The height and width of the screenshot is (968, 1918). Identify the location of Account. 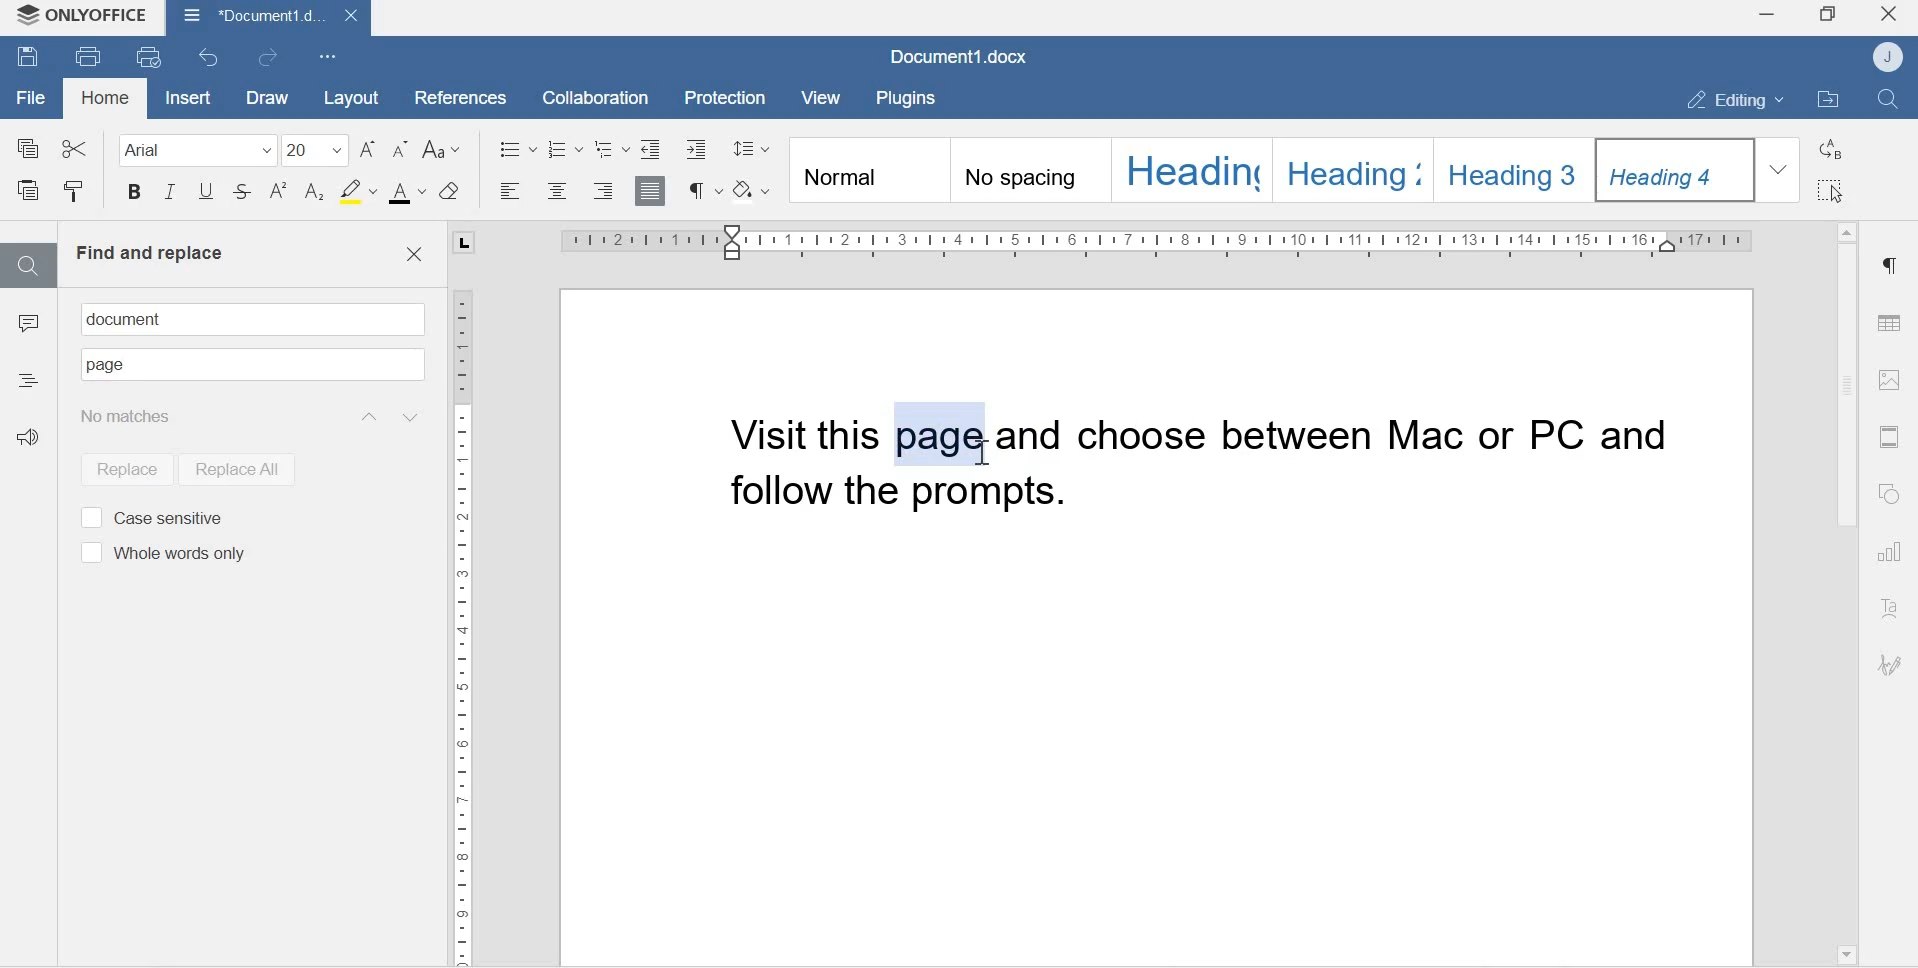
(1891, 57).